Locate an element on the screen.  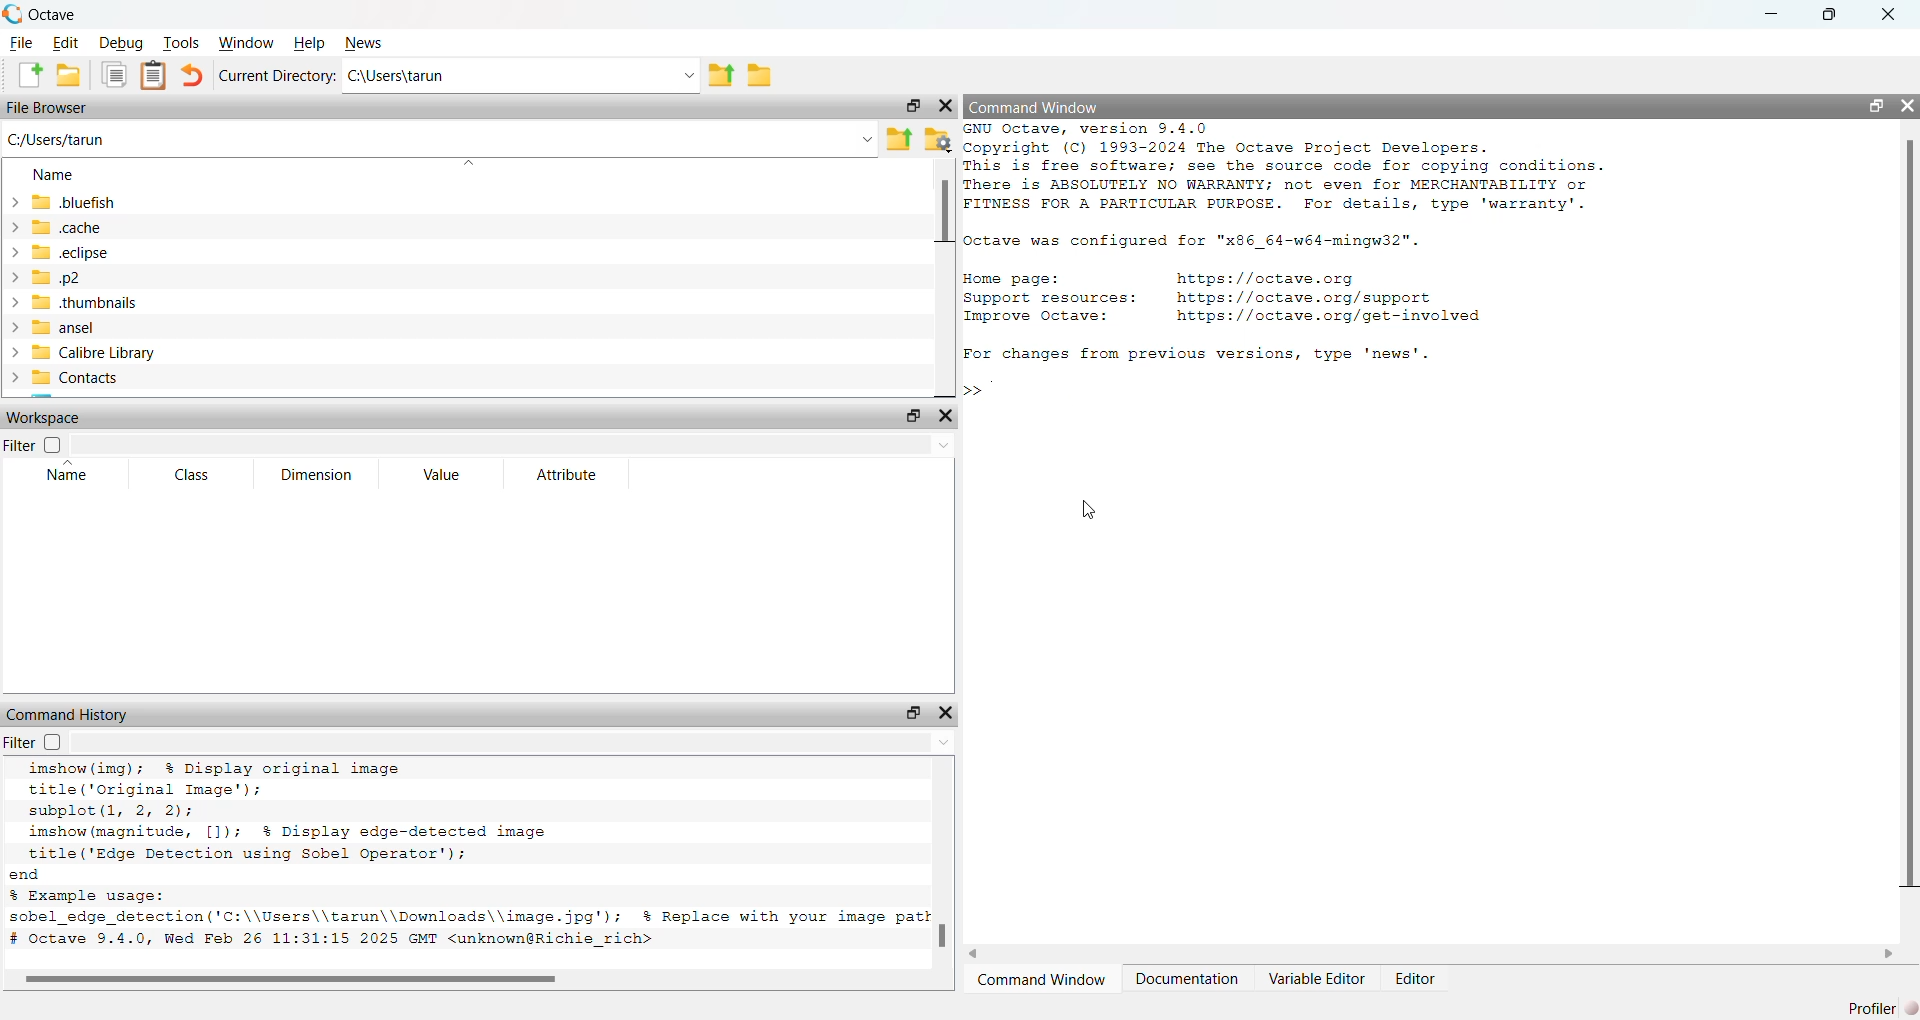
folder settings is located at coordinates (940, 138).